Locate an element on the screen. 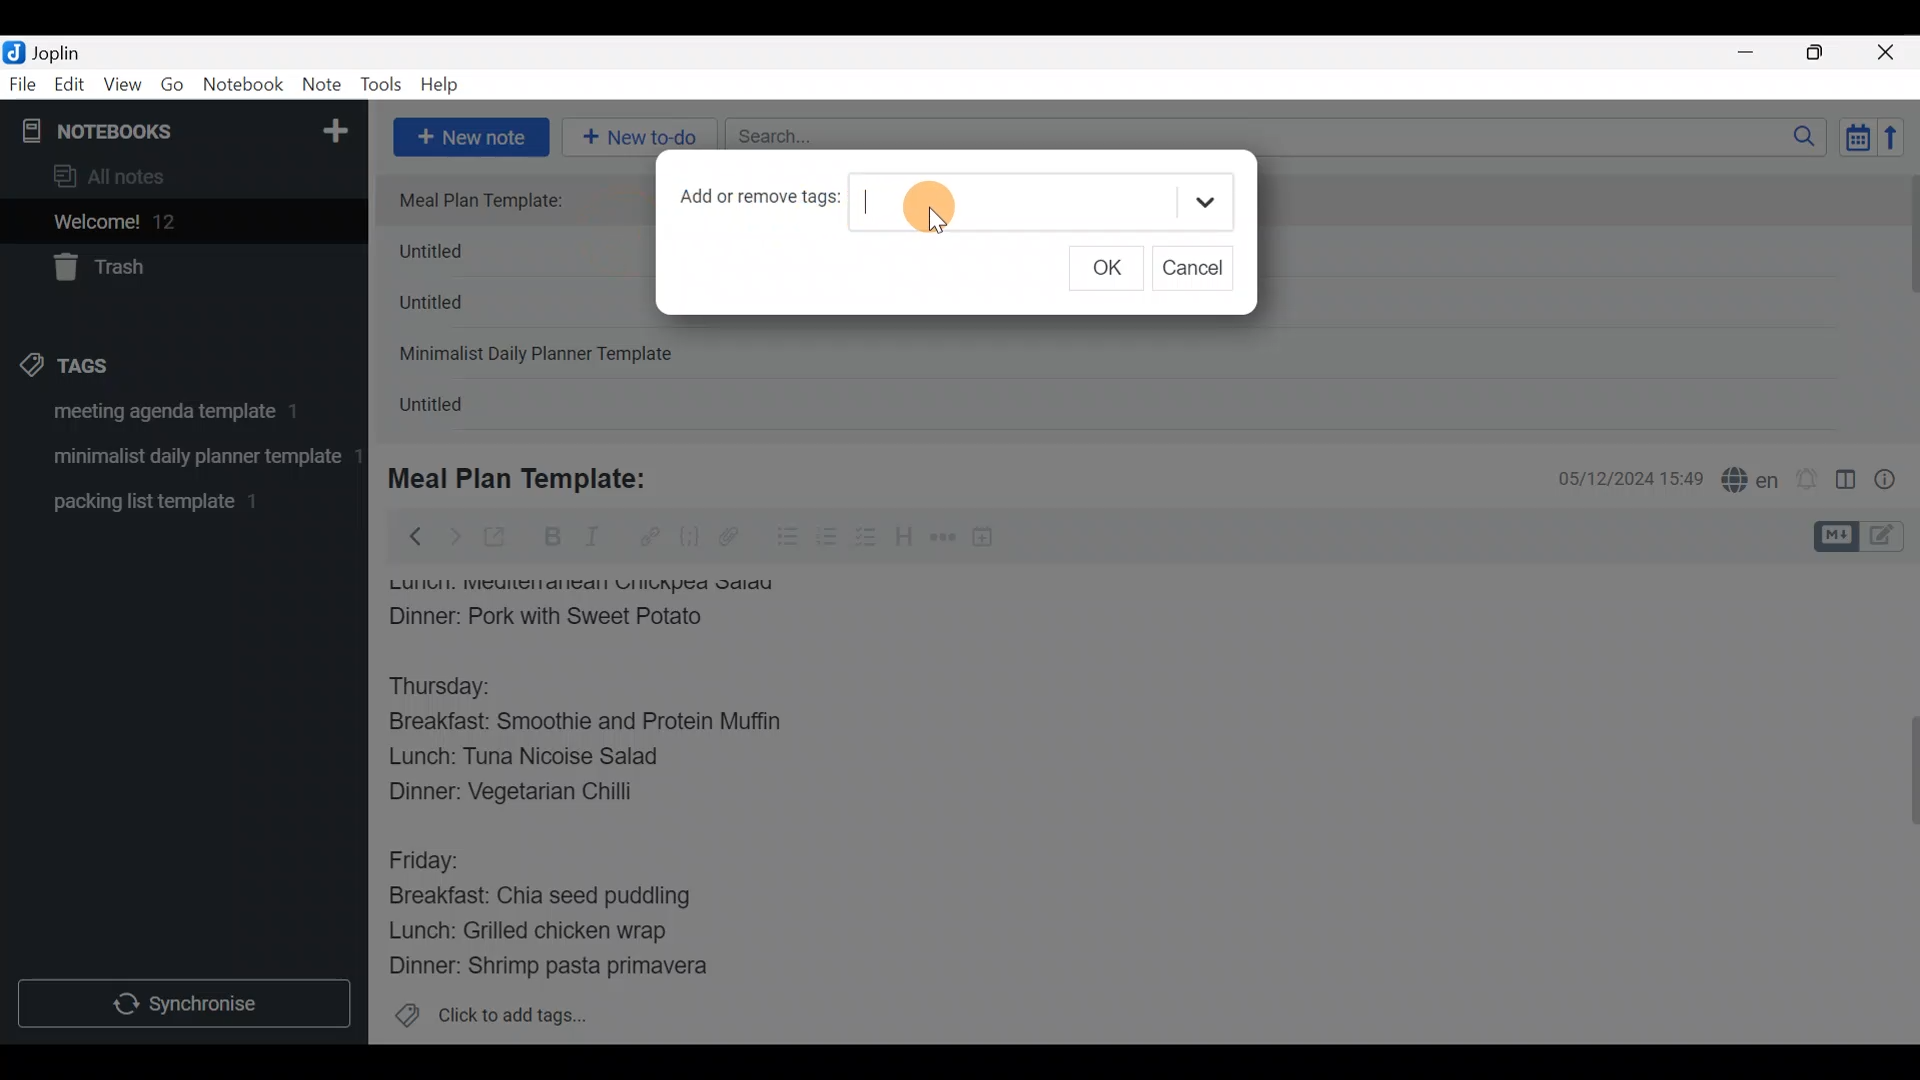  New is located at coordinates (334, 127).